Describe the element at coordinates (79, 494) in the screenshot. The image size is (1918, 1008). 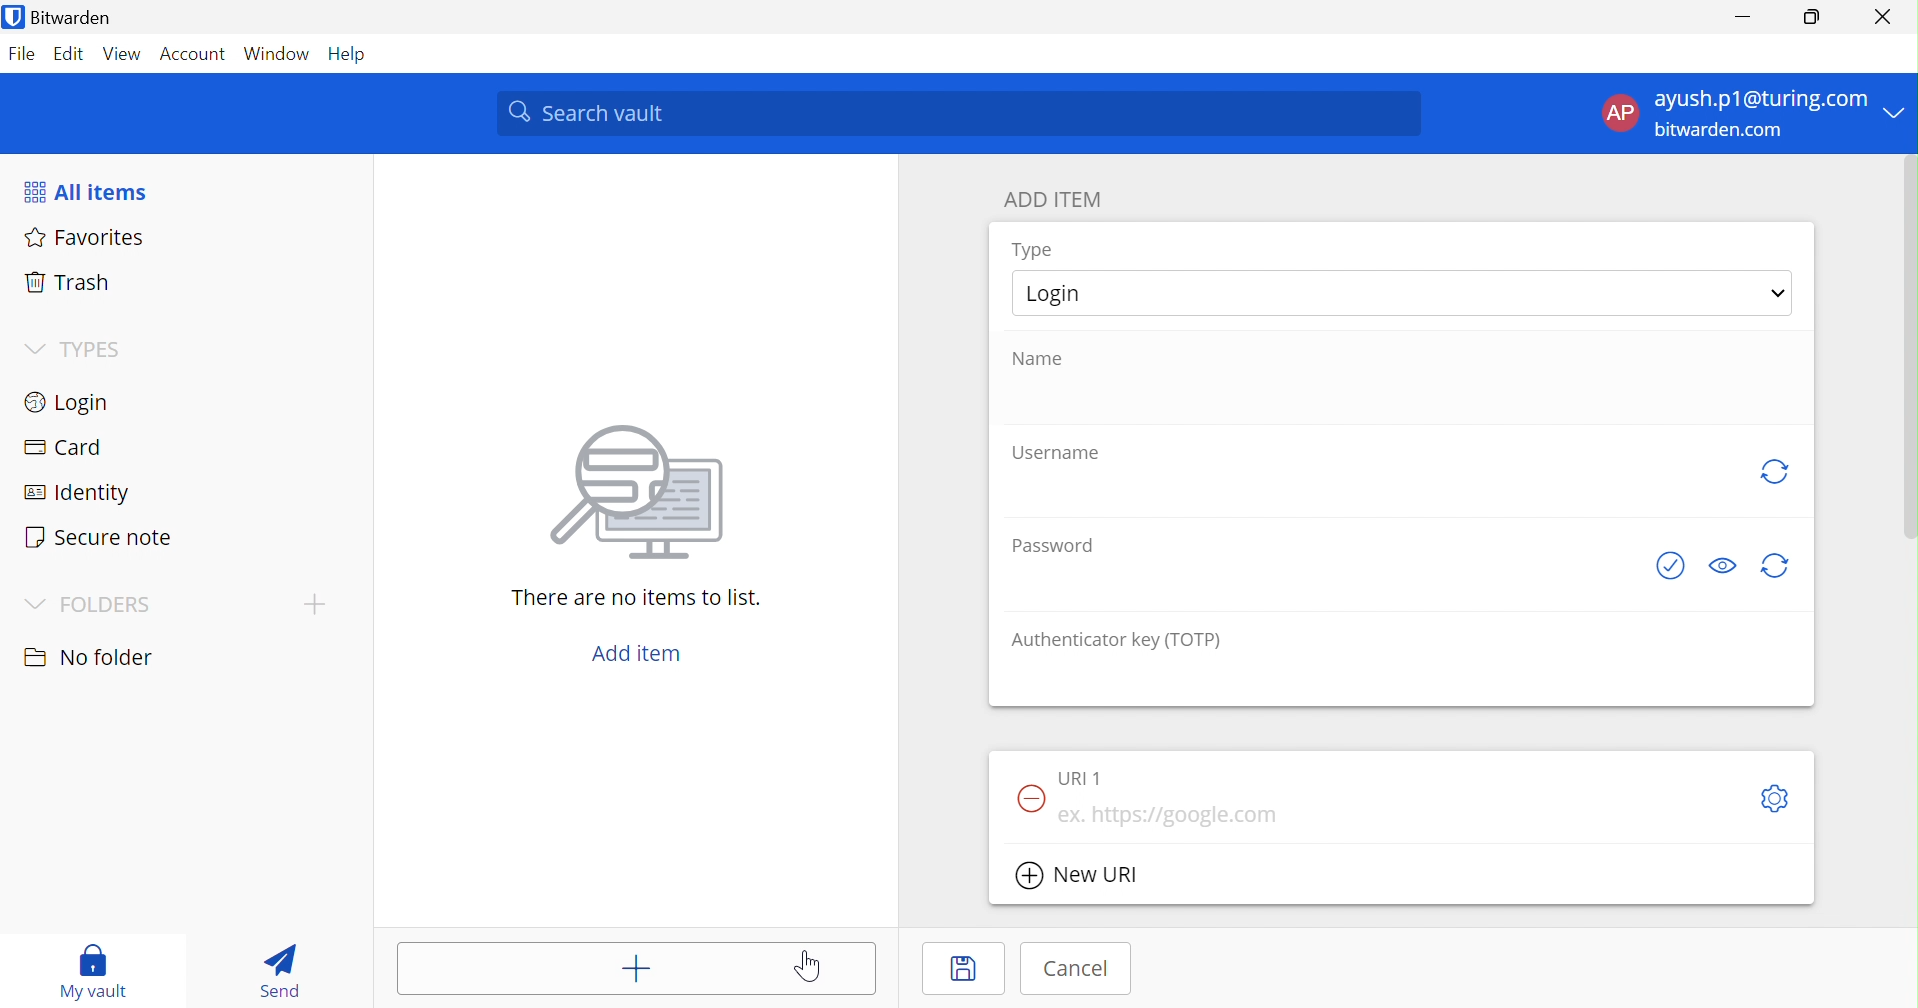
I see `Identity` at that location.